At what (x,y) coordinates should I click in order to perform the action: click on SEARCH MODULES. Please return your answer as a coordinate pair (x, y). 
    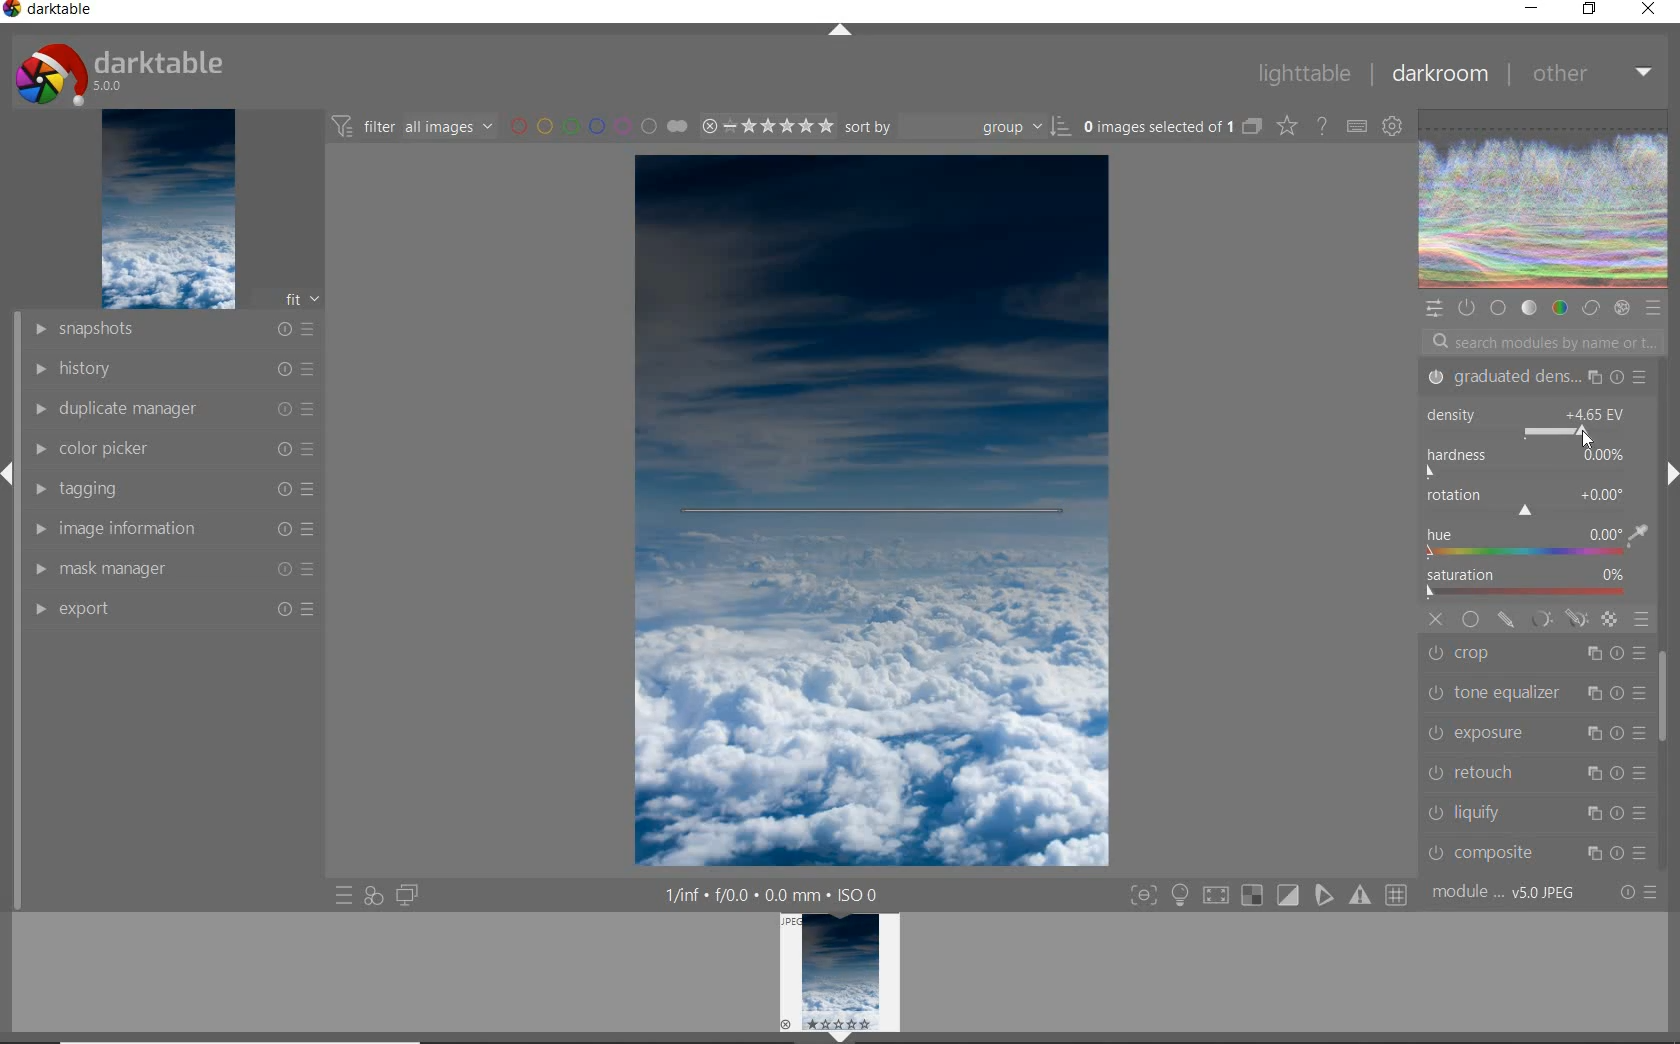
    Looking at the image, I should click on (1543, 342).